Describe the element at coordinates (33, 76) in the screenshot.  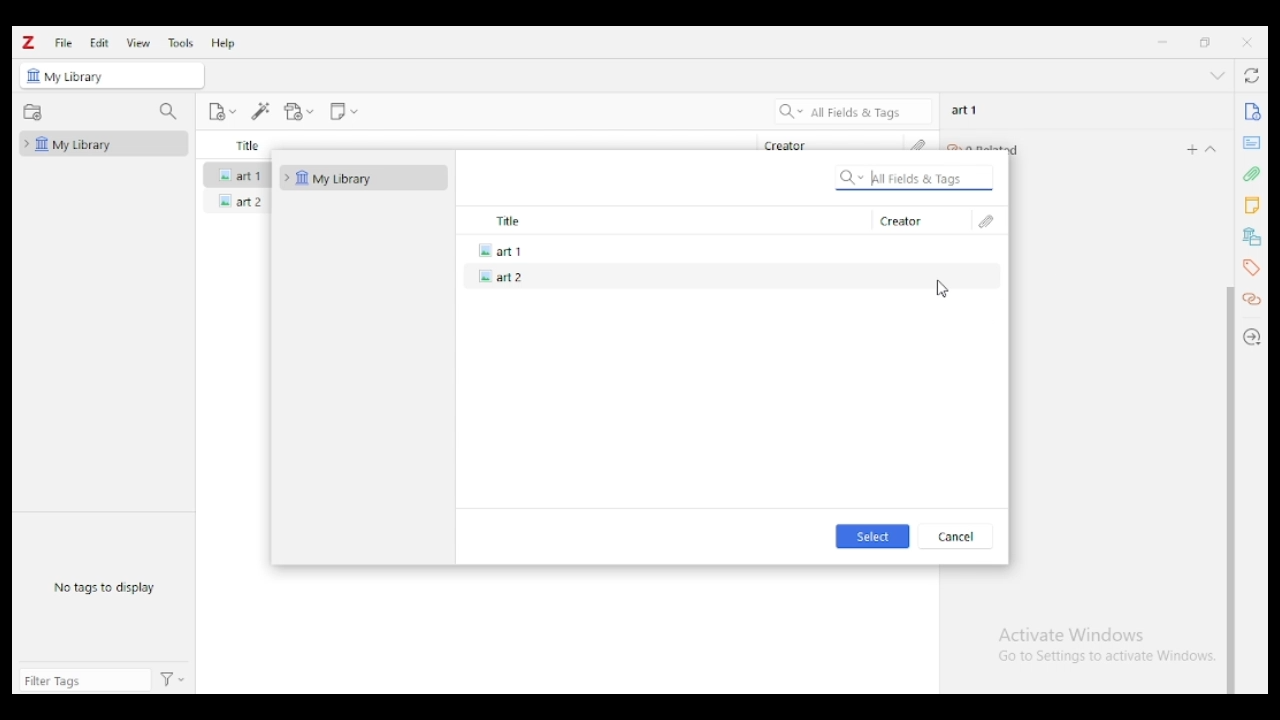
I see `icon` at that location.